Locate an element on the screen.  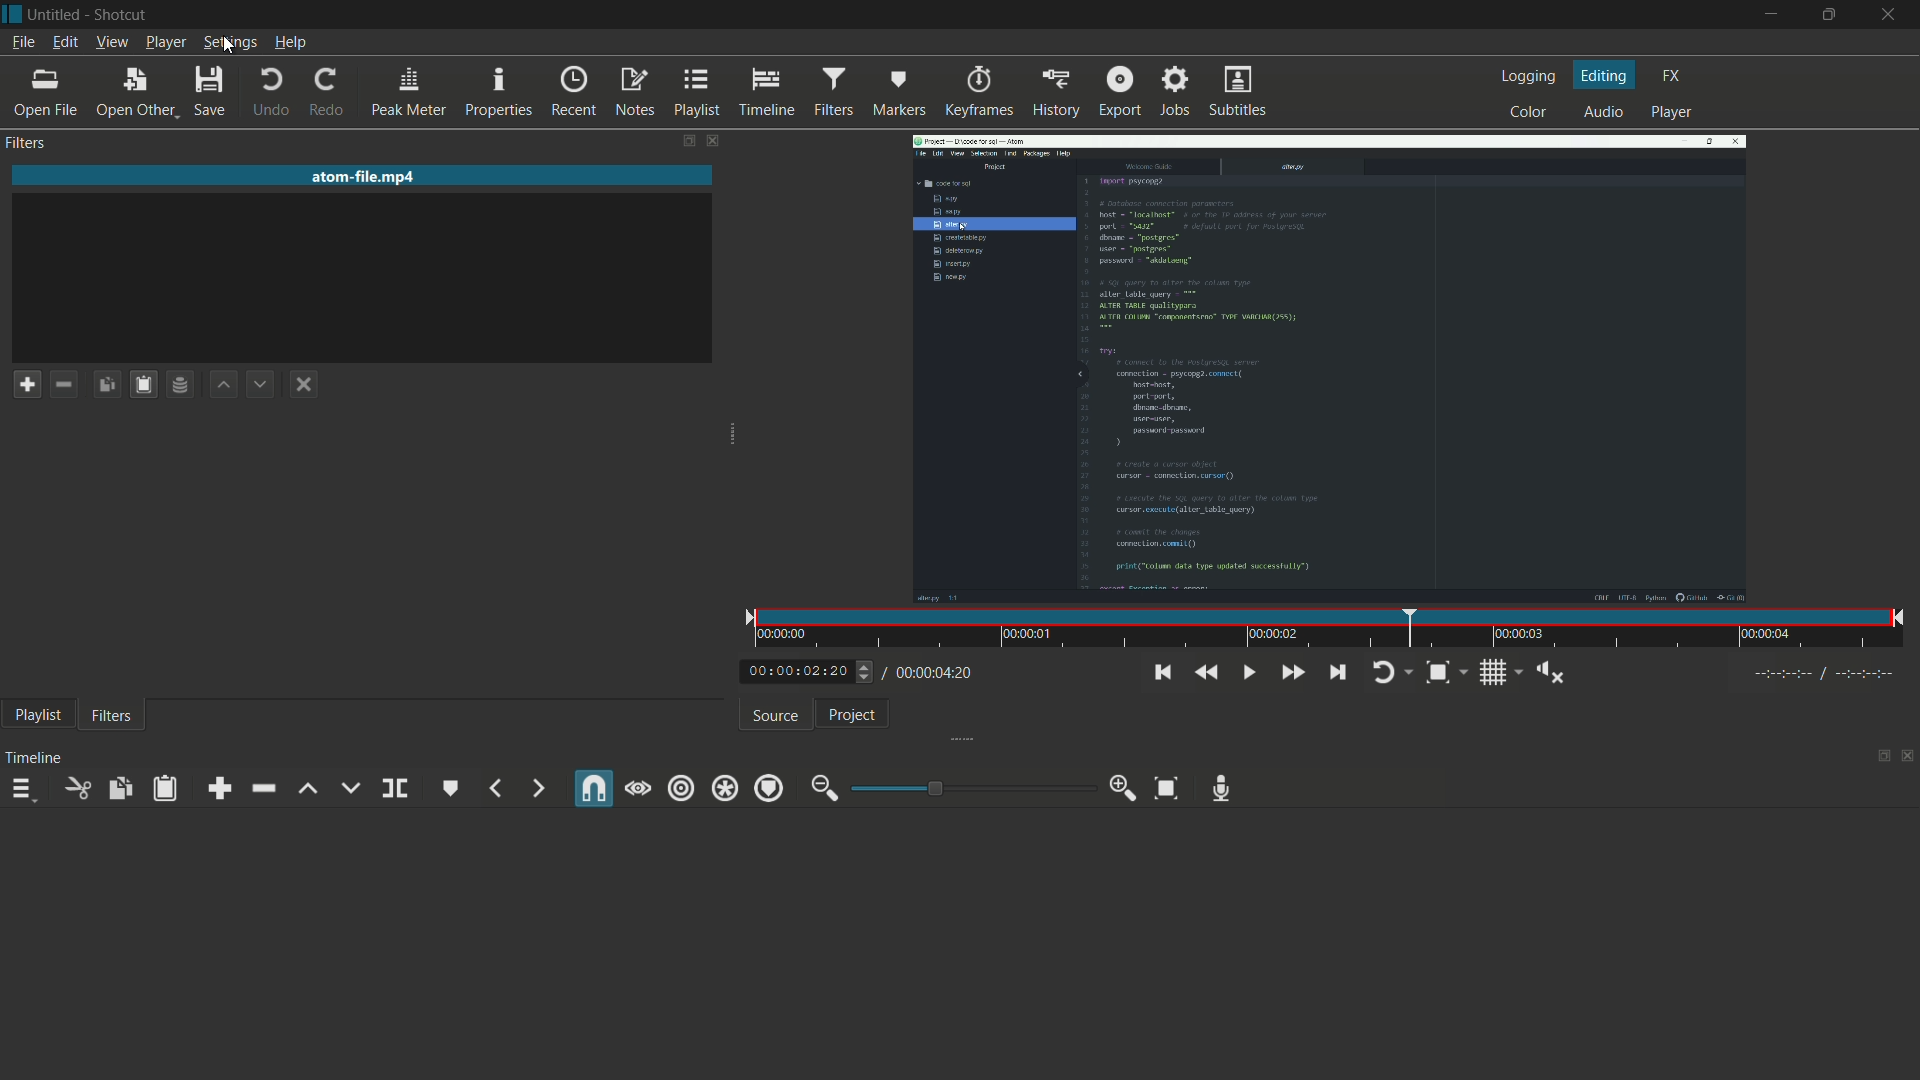
ripple markers is located at coordinates (768, 788).